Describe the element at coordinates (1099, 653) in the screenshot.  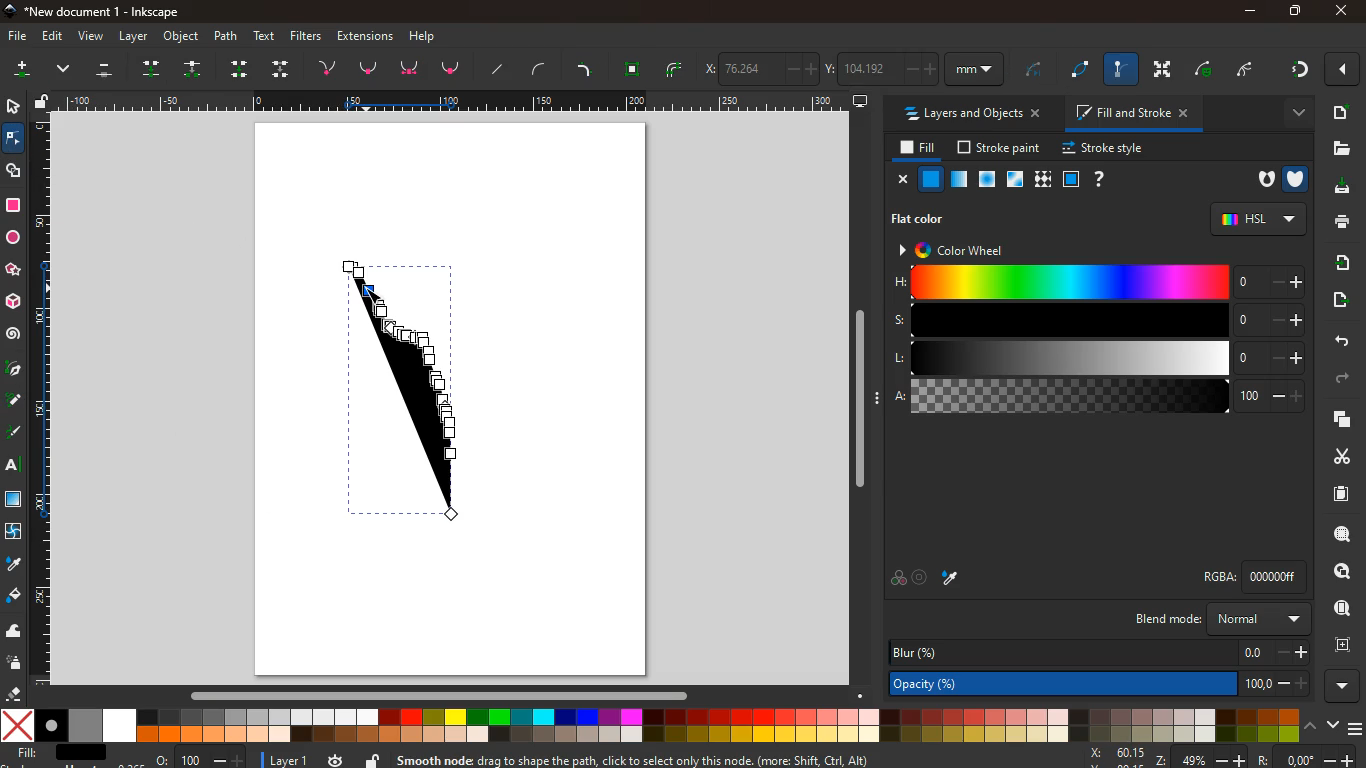
I see `blur` at that location.